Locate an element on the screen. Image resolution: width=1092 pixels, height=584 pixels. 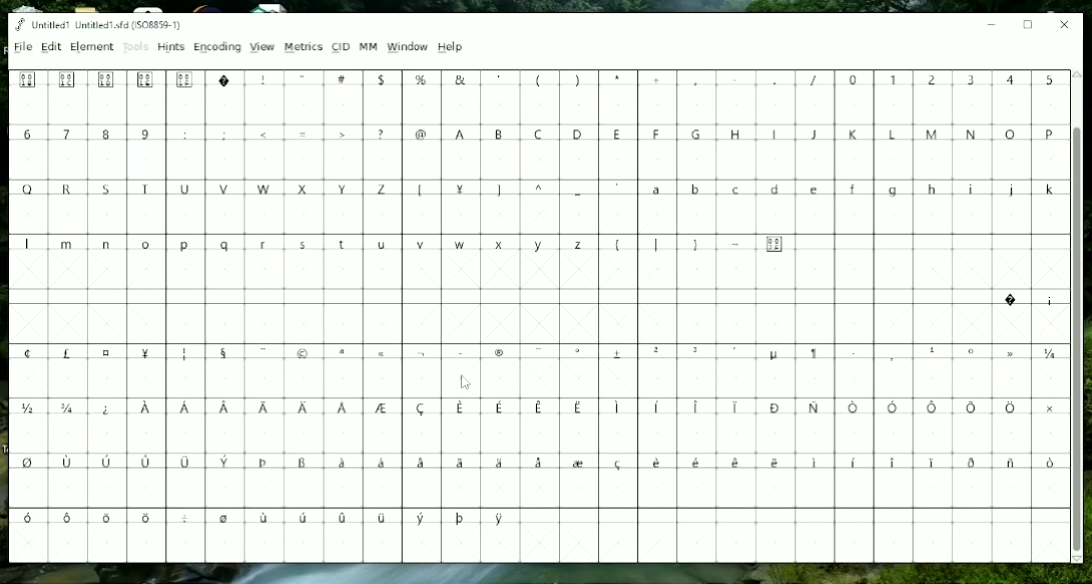
Symbols is located at coordinates (540, 351).